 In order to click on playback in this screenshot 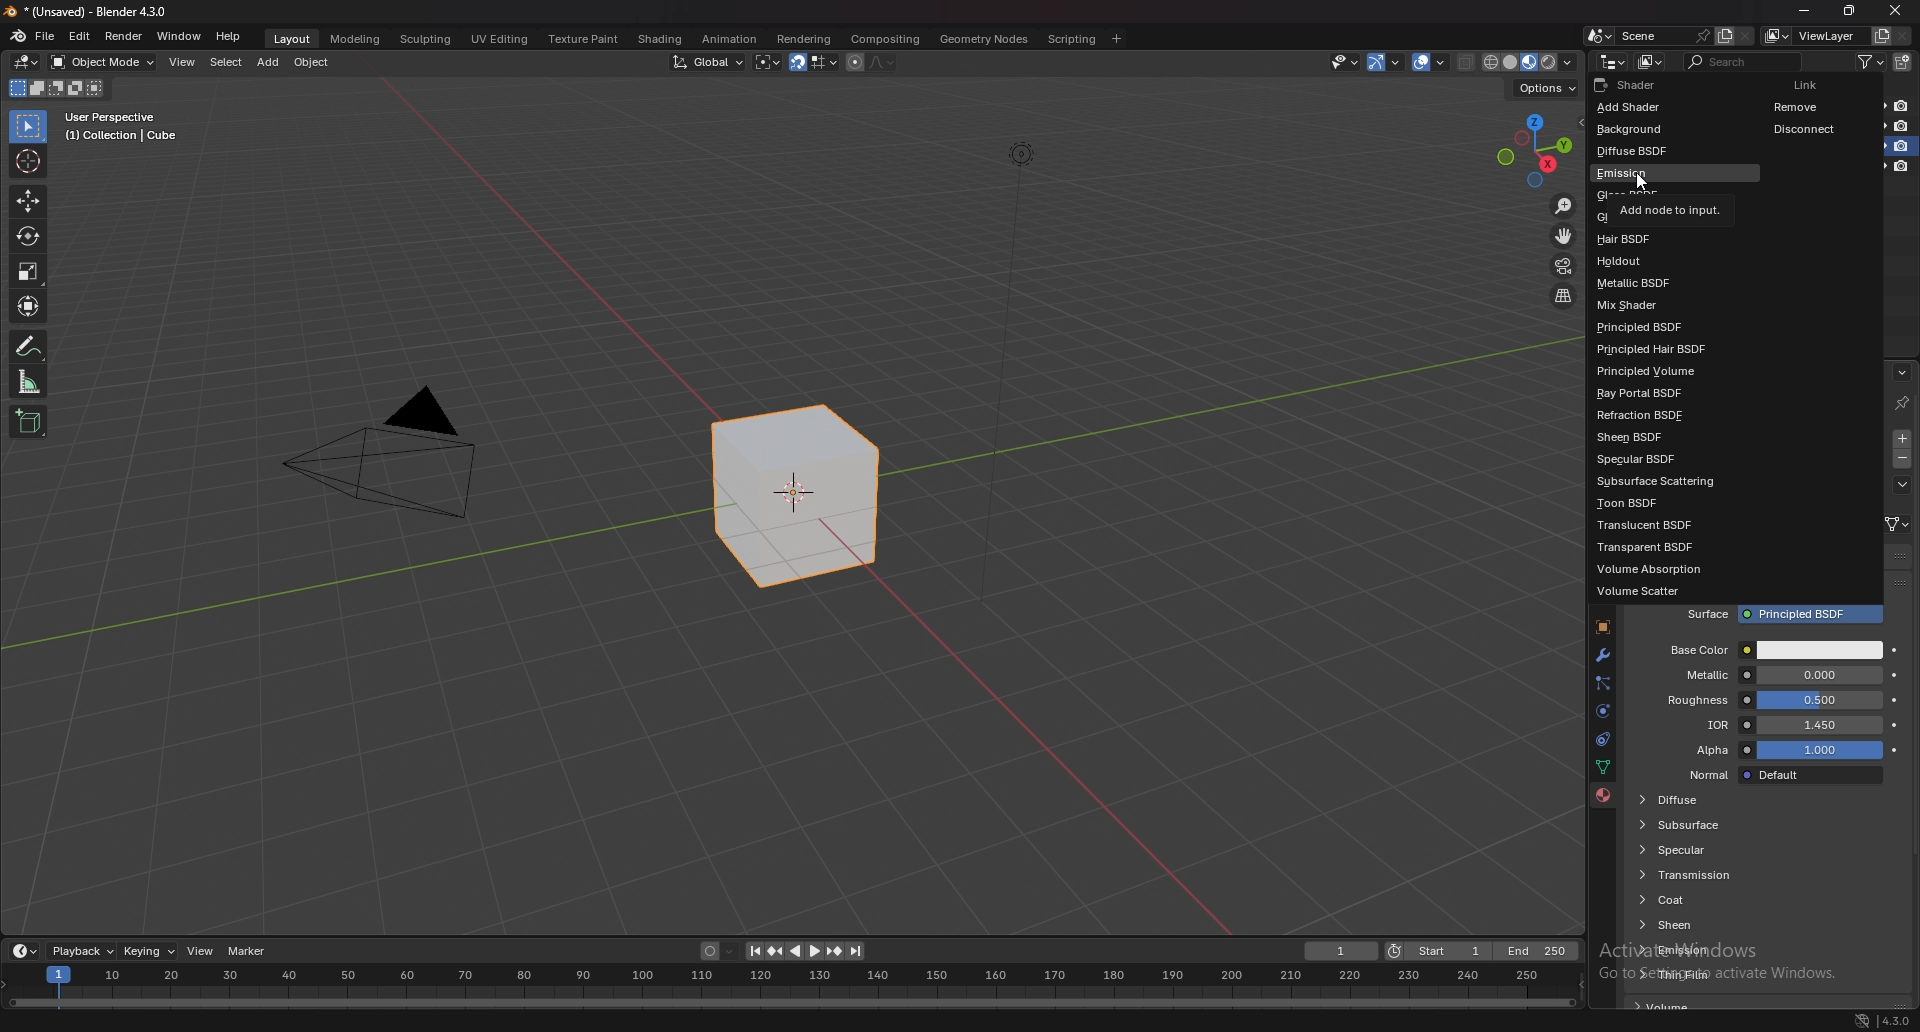, I will do `click(84, 951)`.